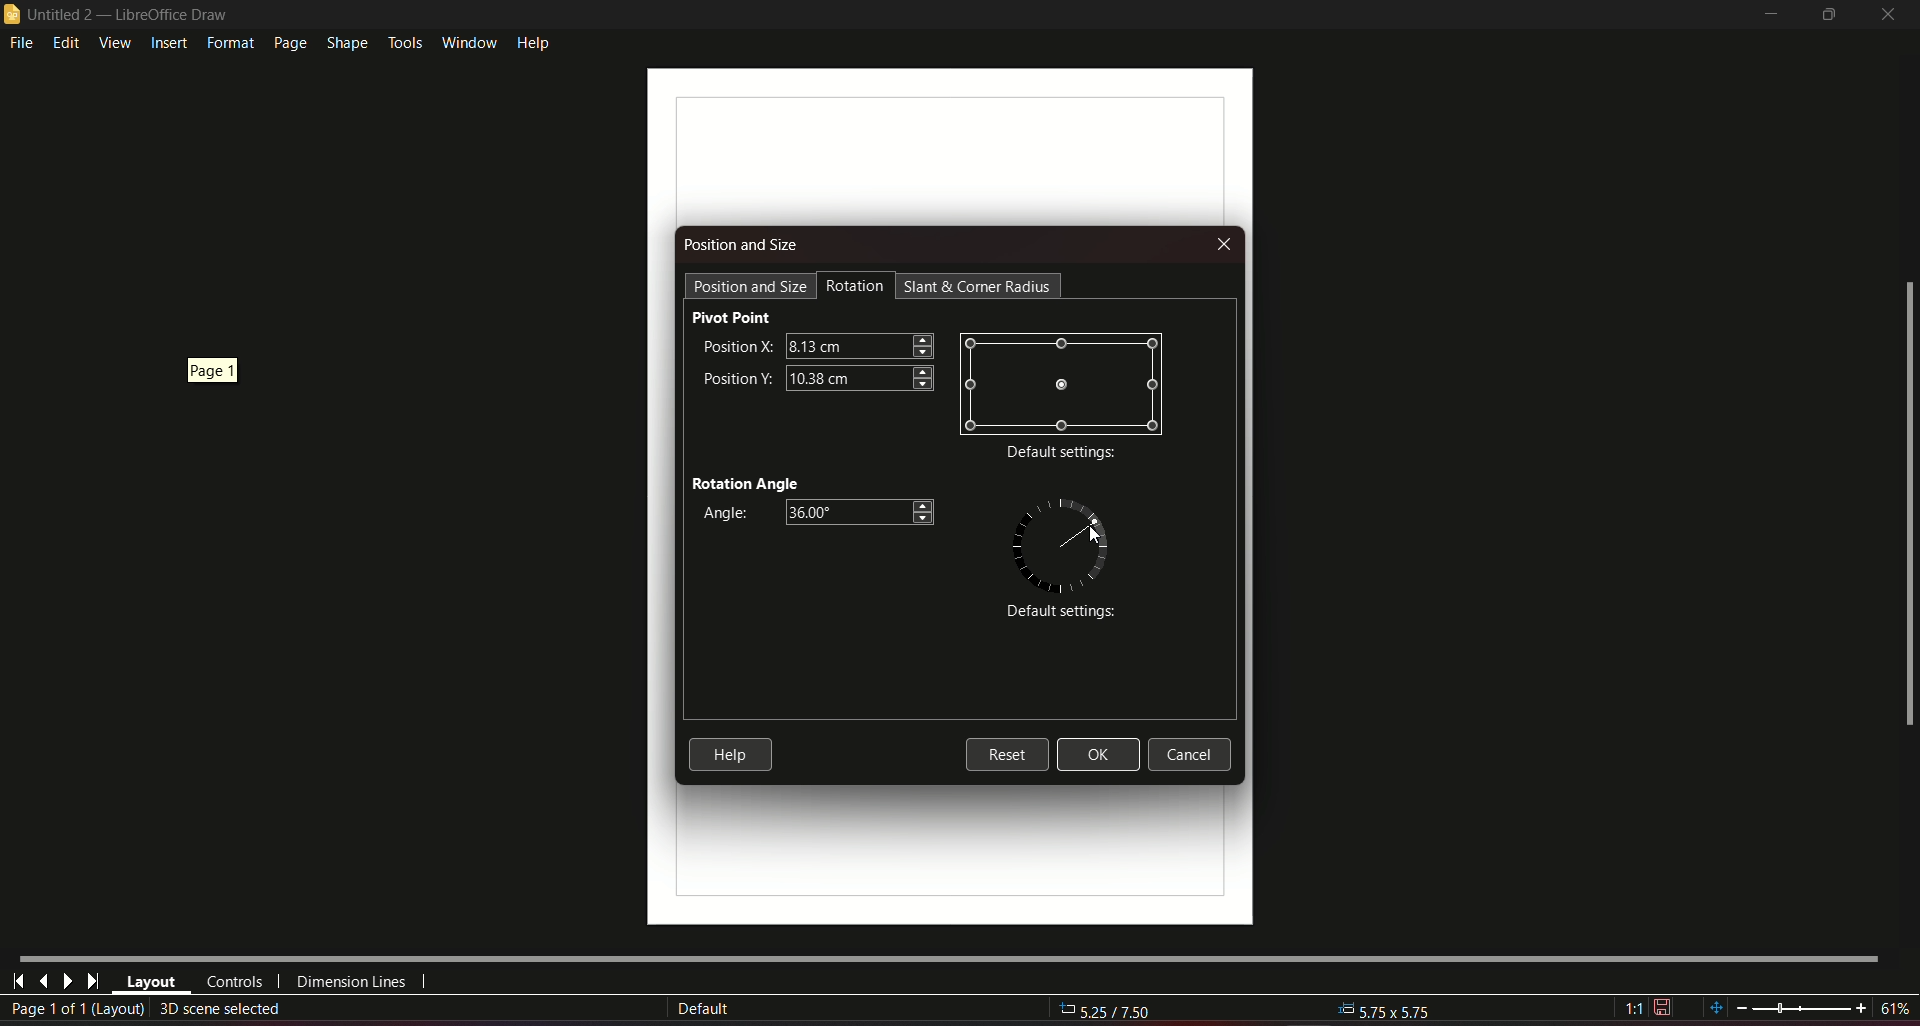 The height and width of the screenshot is (1026, 1920). What do you see at coordinates (863, 512) in the screenshot?
I see `textbox` at bounding box center [863, 512].